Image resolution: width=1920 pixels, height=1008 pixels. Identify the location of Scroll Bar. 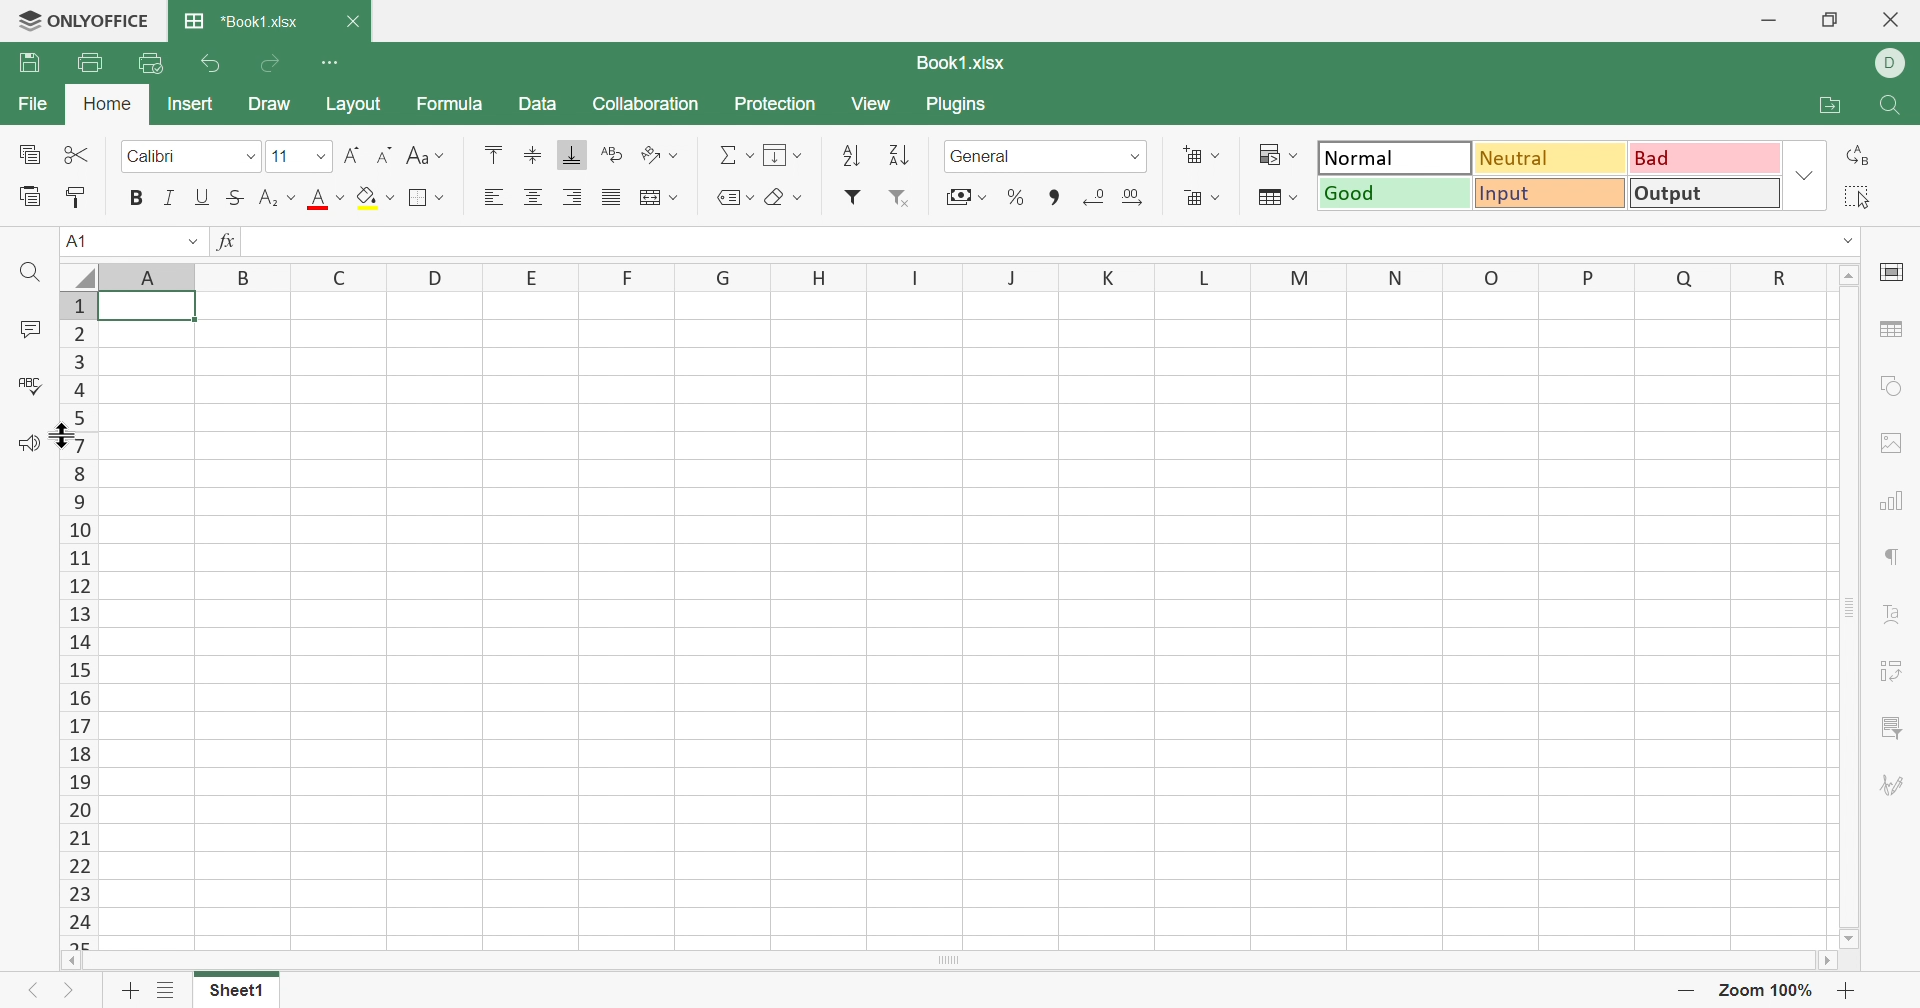
(947, 962).